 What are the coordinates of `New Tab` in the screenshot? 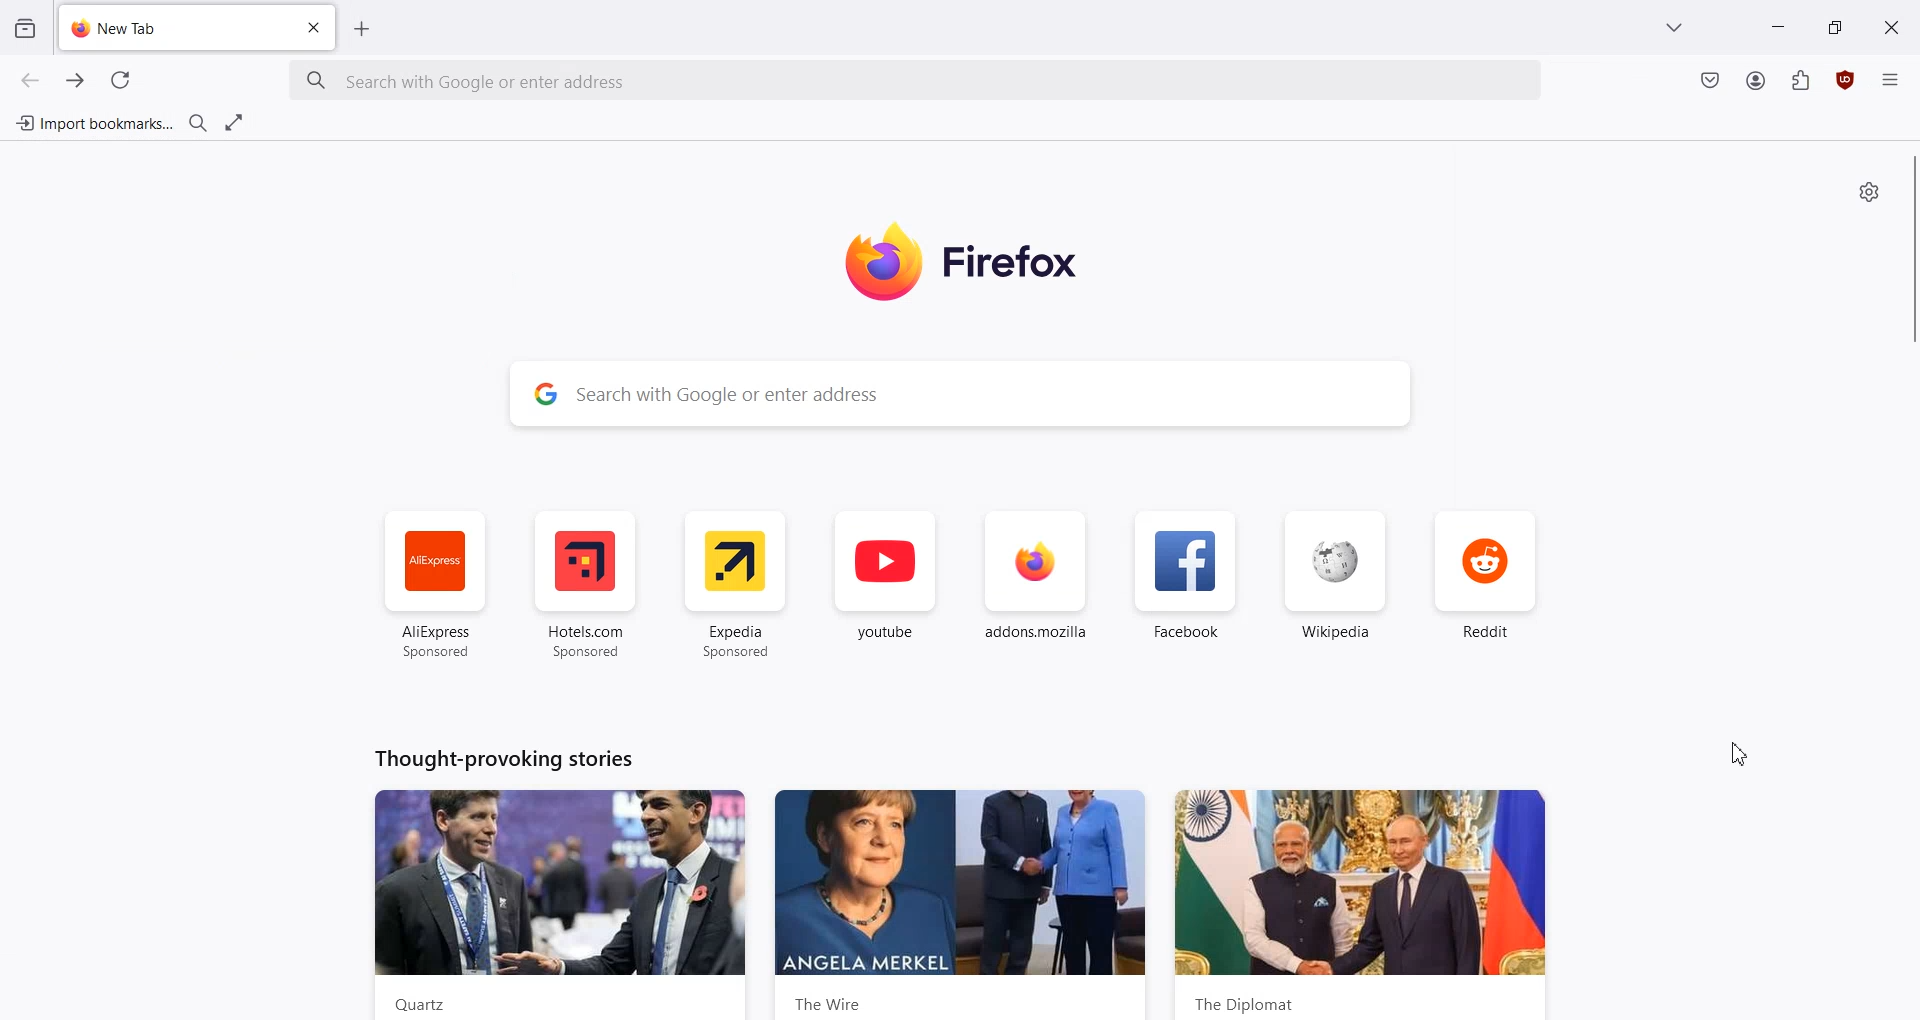 It's located at (167, 30).